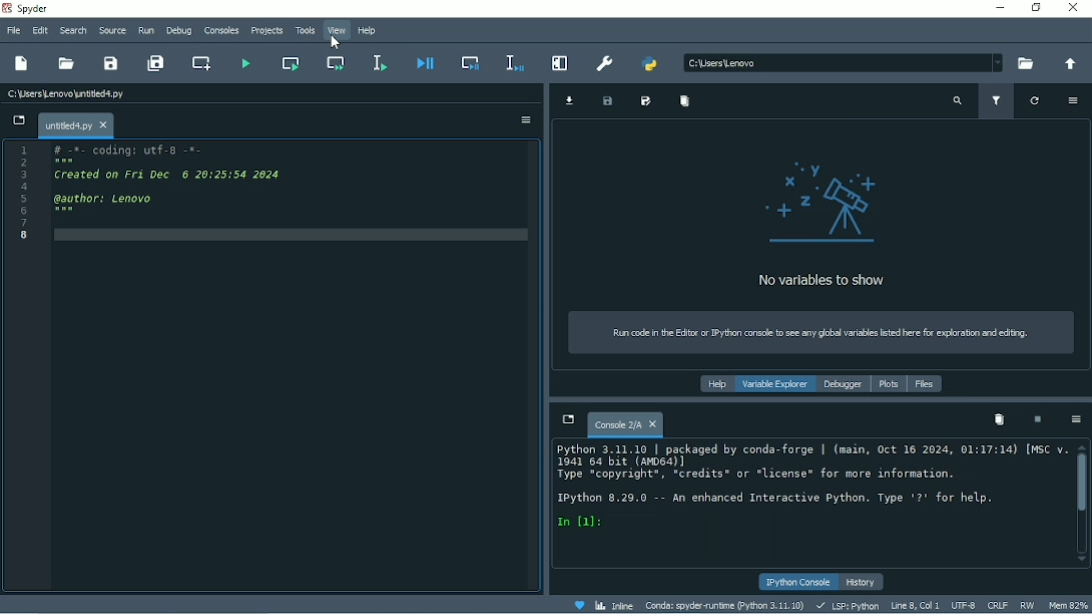 This screenshot has width=1092, height=614. I want to click on RW, so click(1028, 605).